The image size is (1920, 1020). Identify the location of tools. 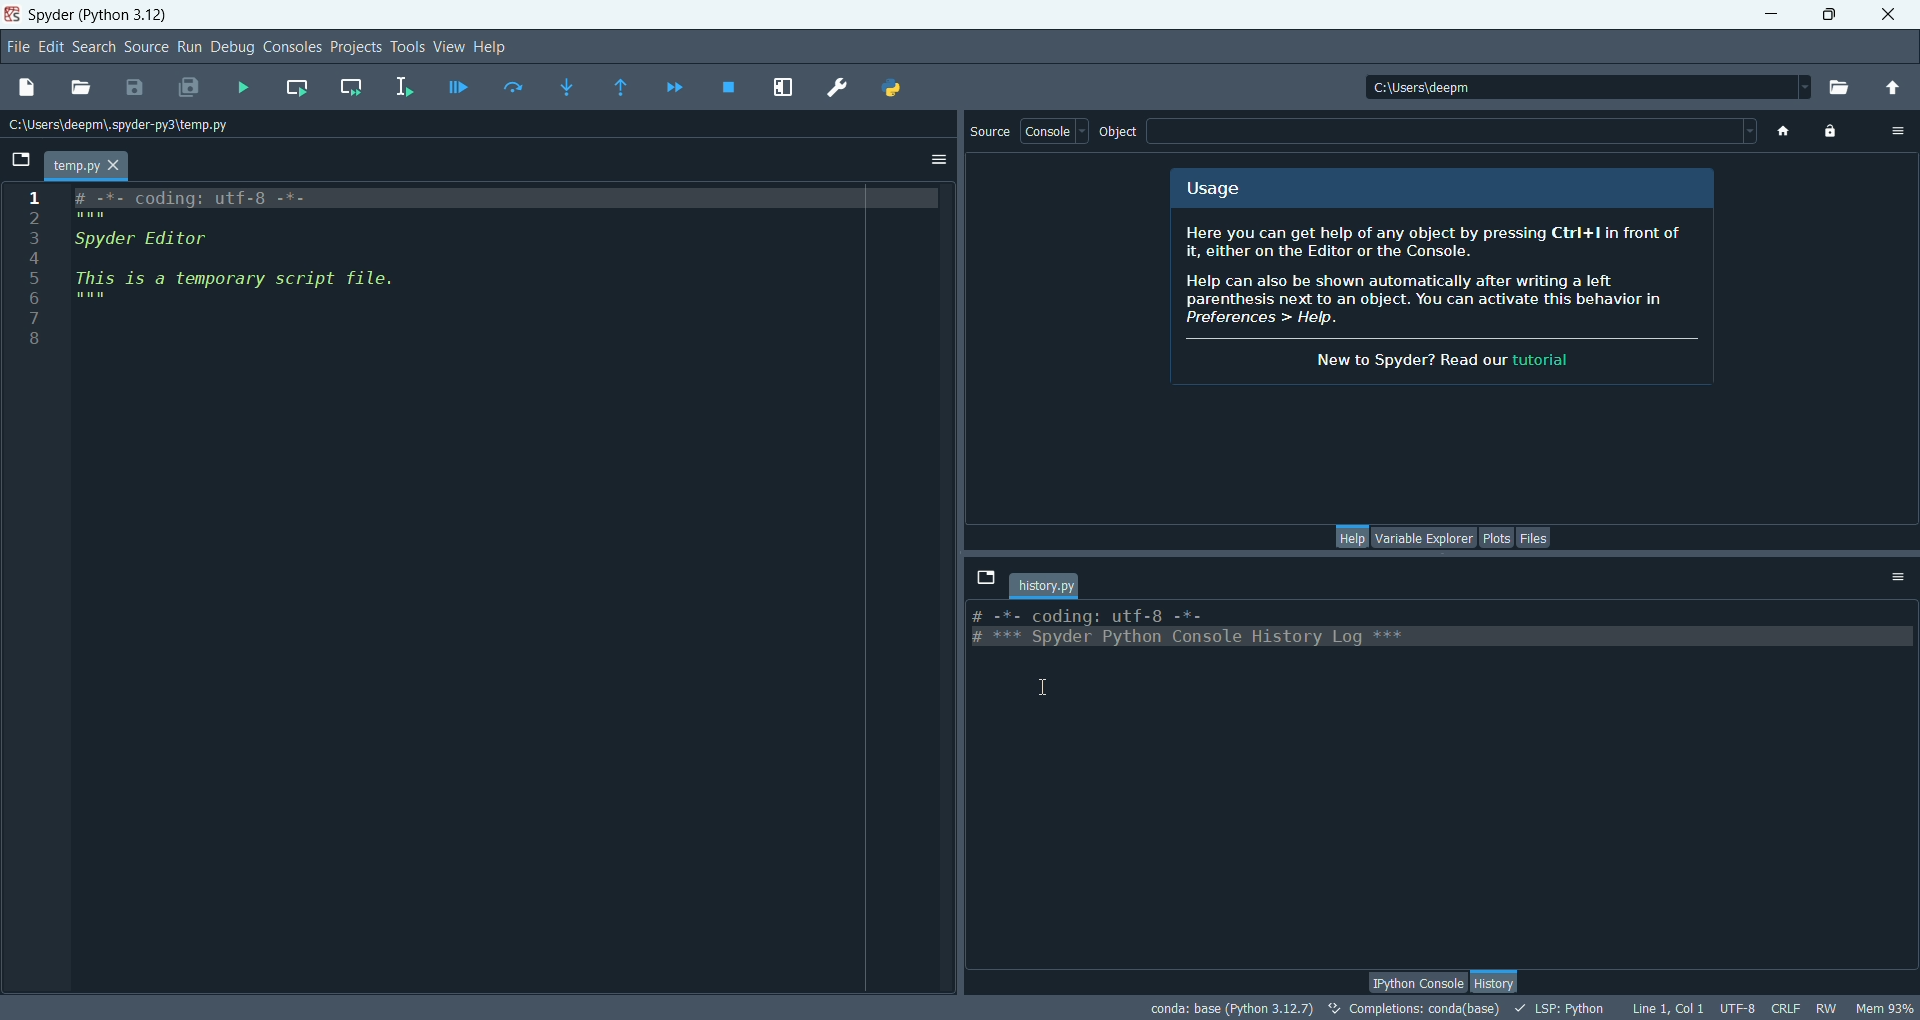
(406, 48).